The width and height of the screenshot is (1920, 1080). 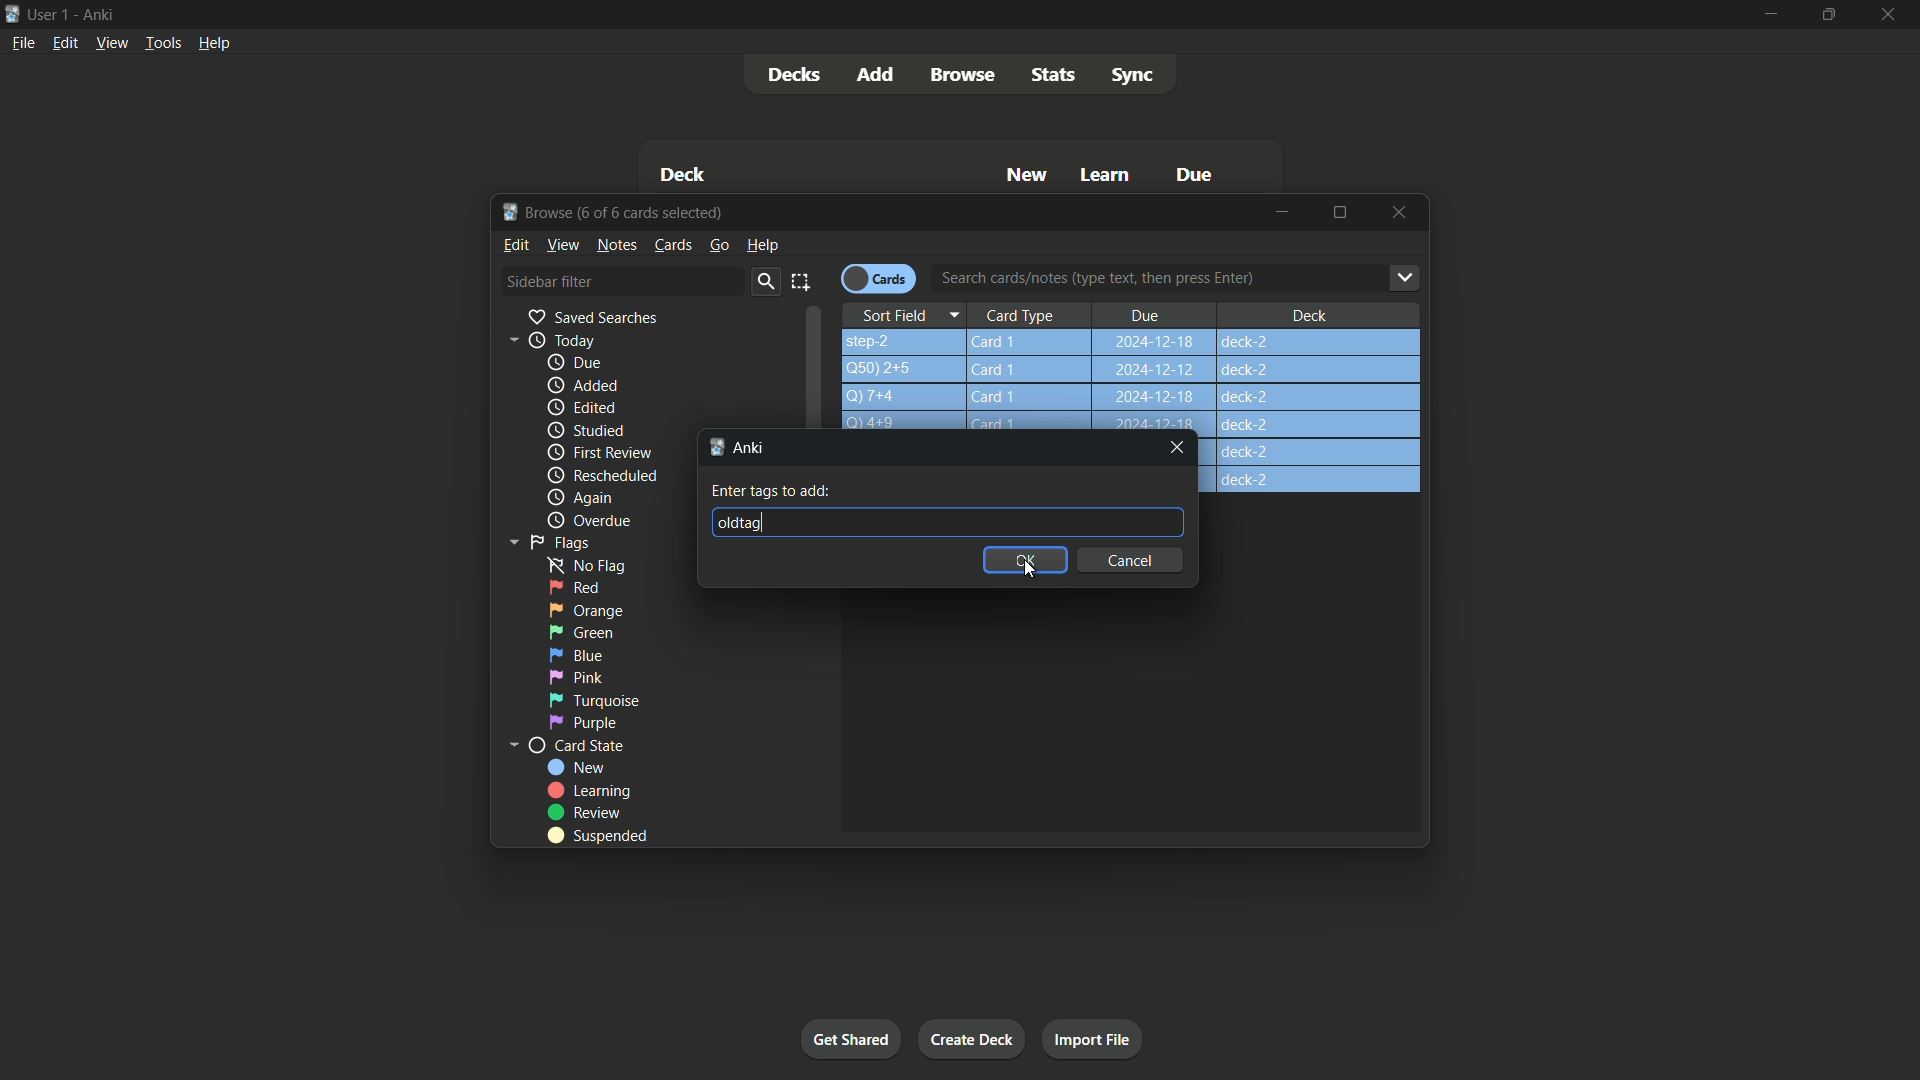 I want to click on Sync, so click(x=1132, y=75).